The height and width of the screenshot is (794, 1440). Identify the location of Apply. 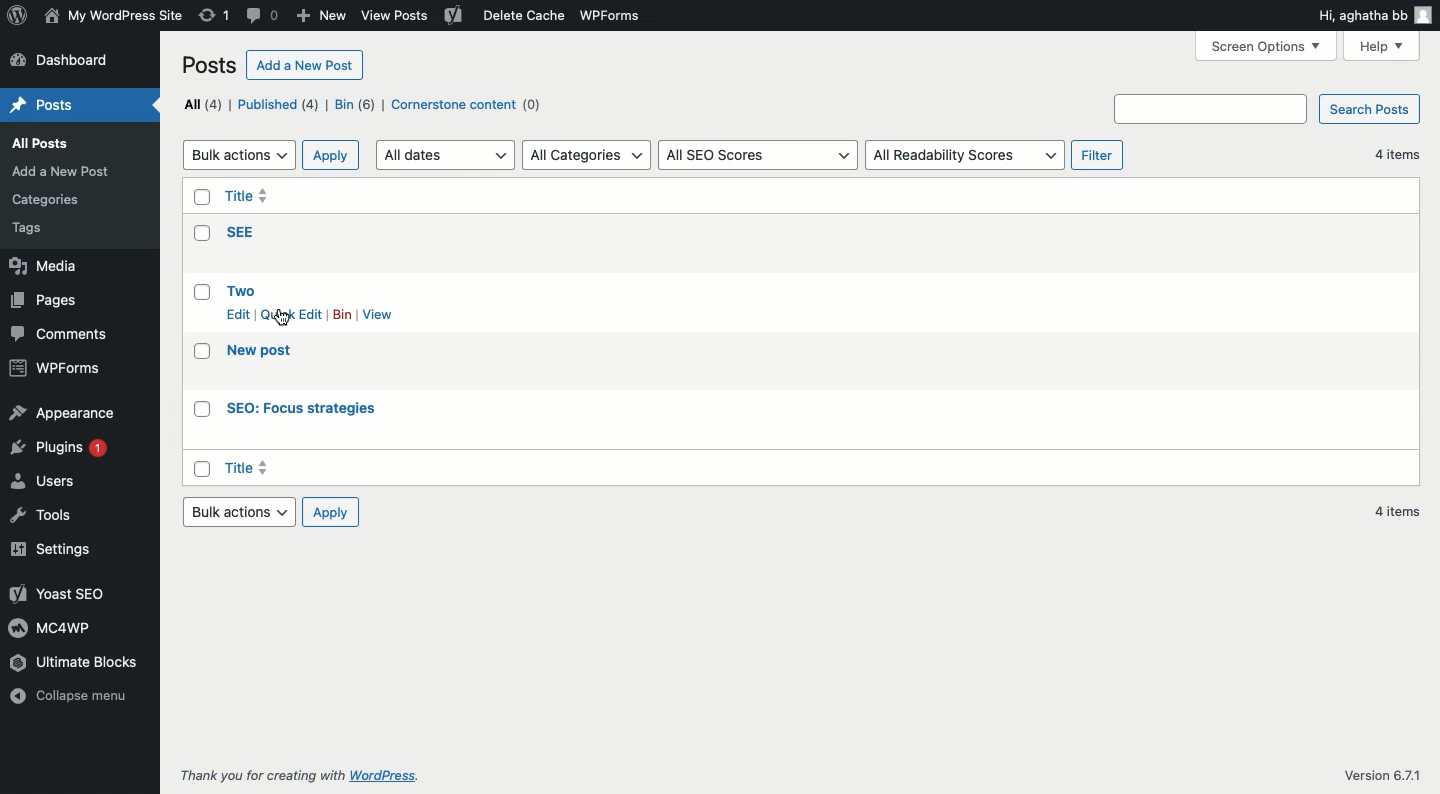
(331, 154).